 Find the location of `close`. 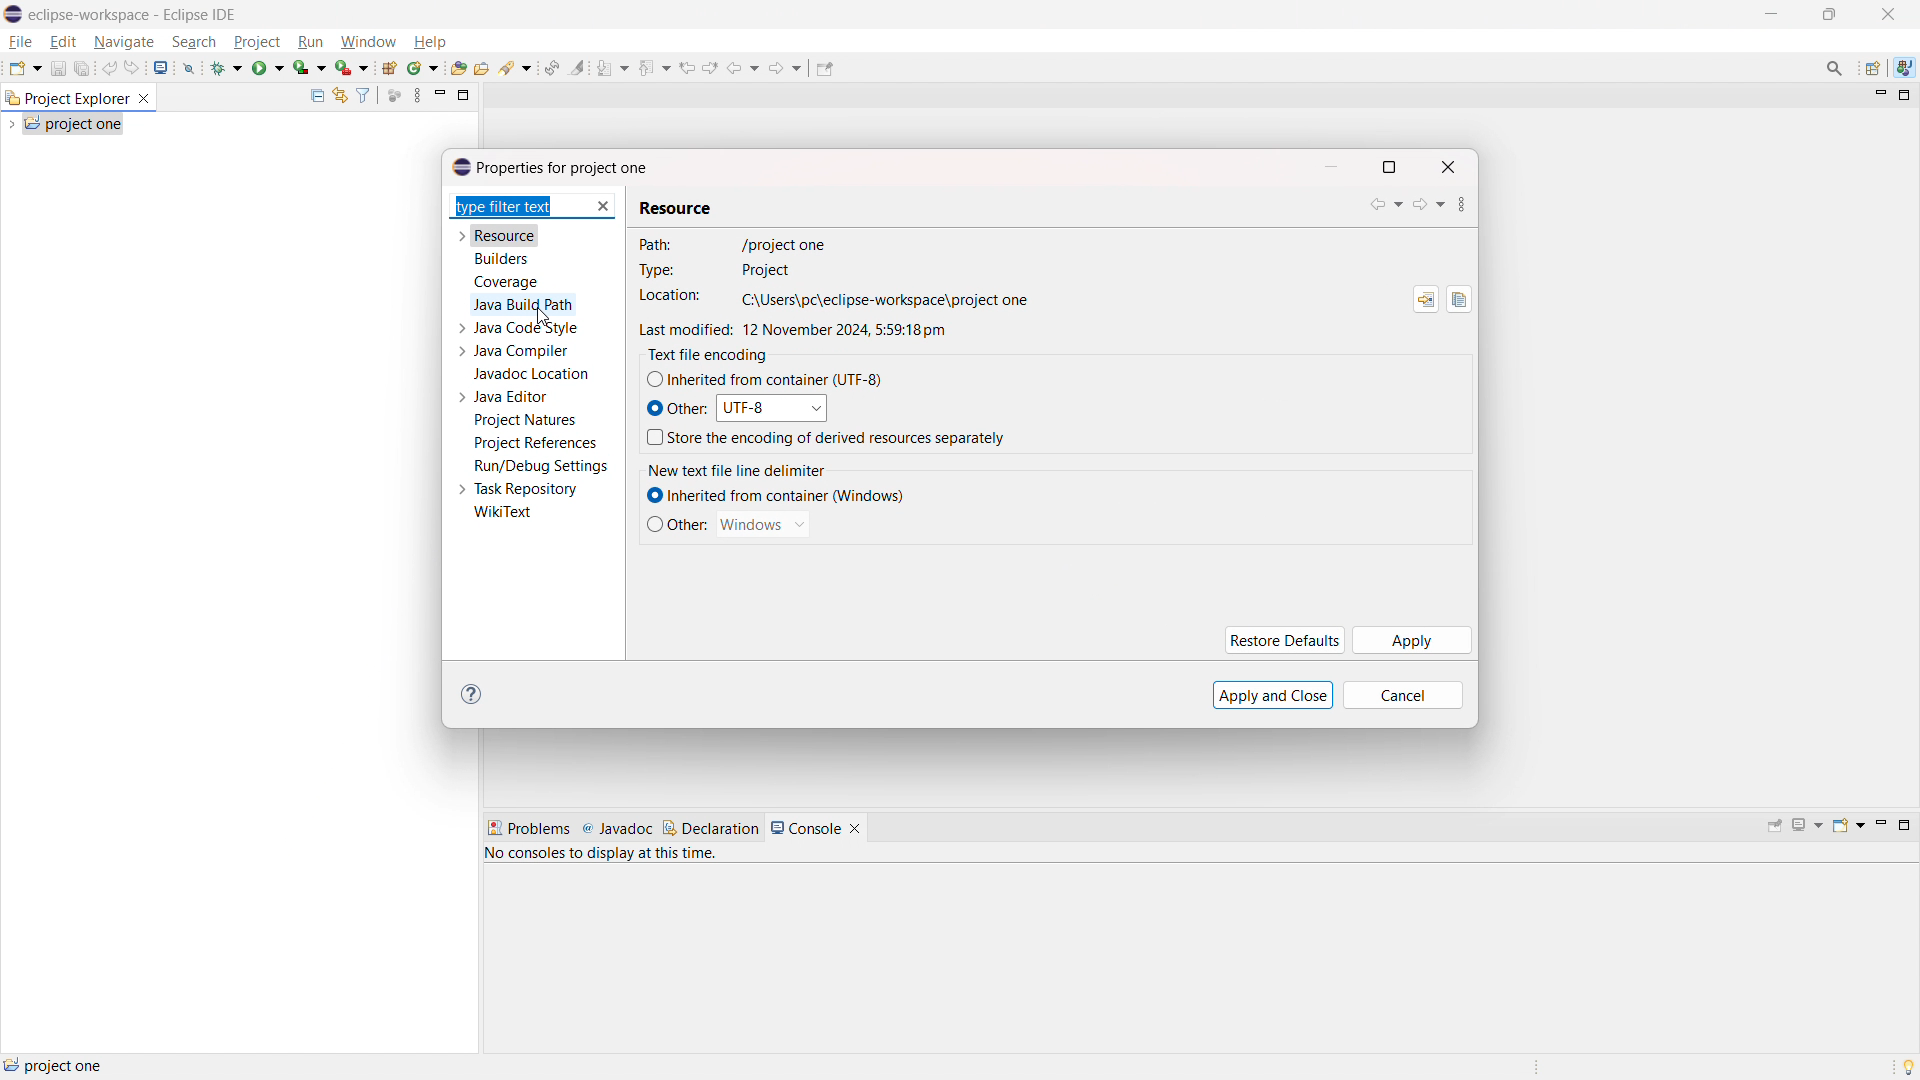

close is located at coordinates (1448, 167).